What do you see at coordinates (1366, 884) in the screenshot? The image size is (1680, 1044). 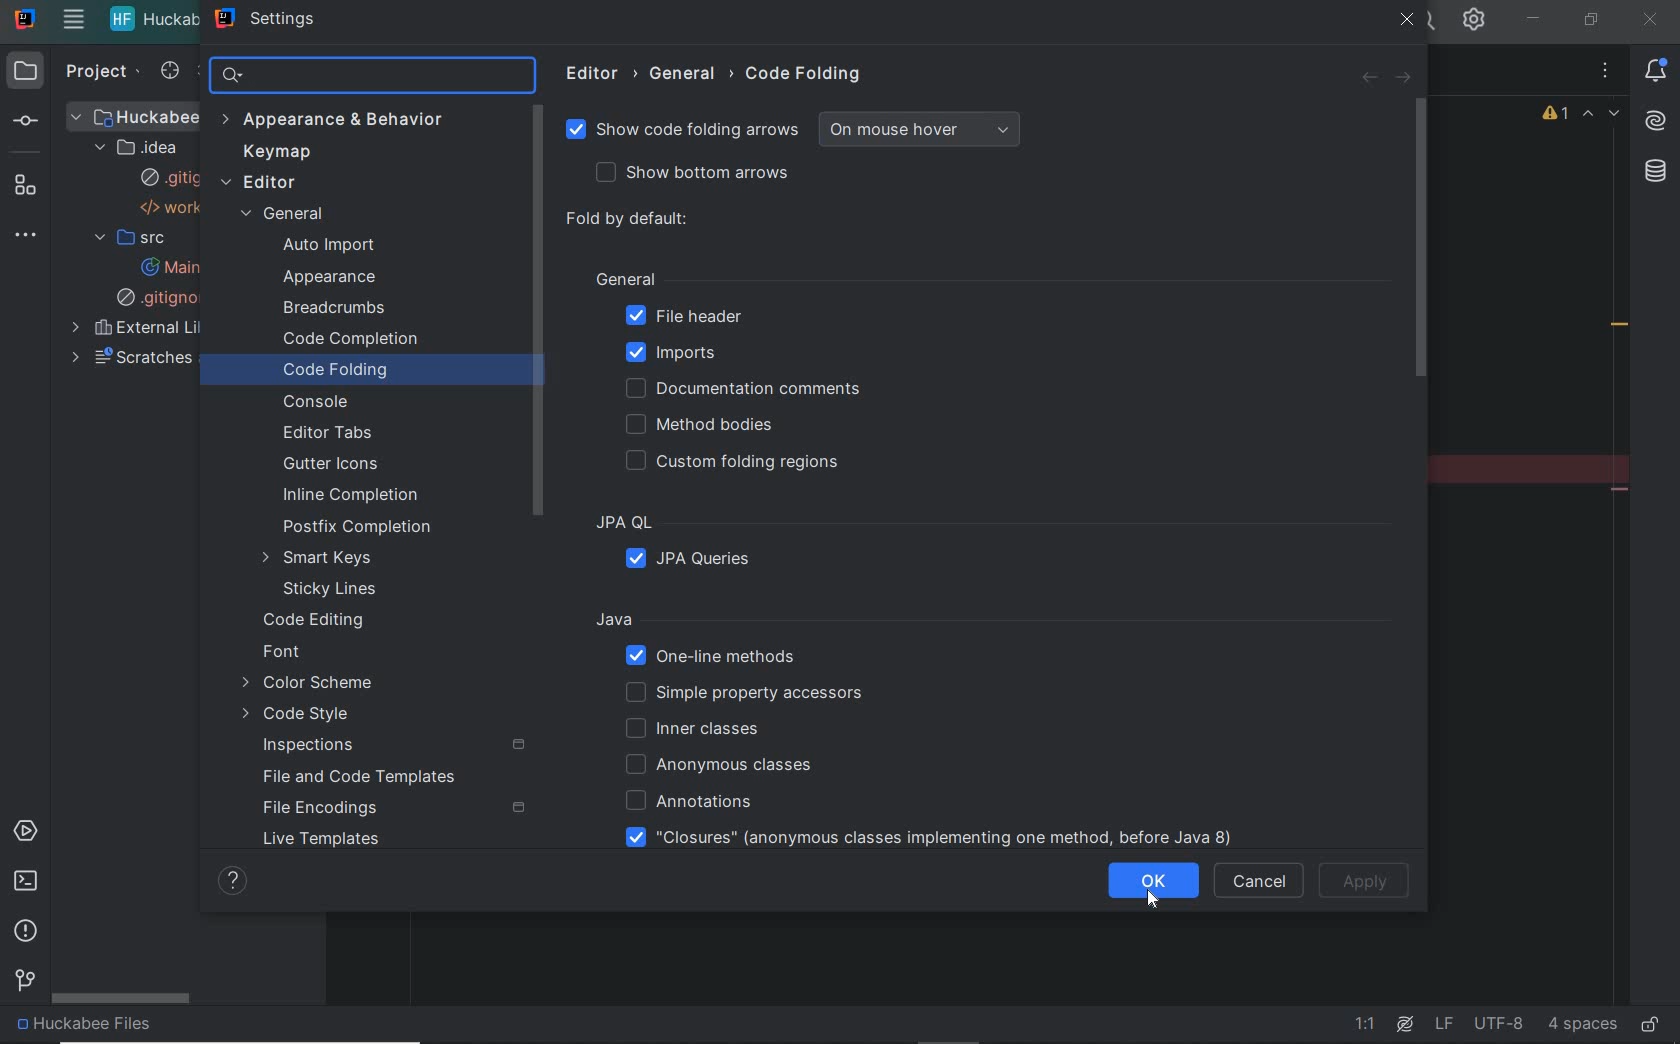 I see `apply` at bounding box center [1366, 884].